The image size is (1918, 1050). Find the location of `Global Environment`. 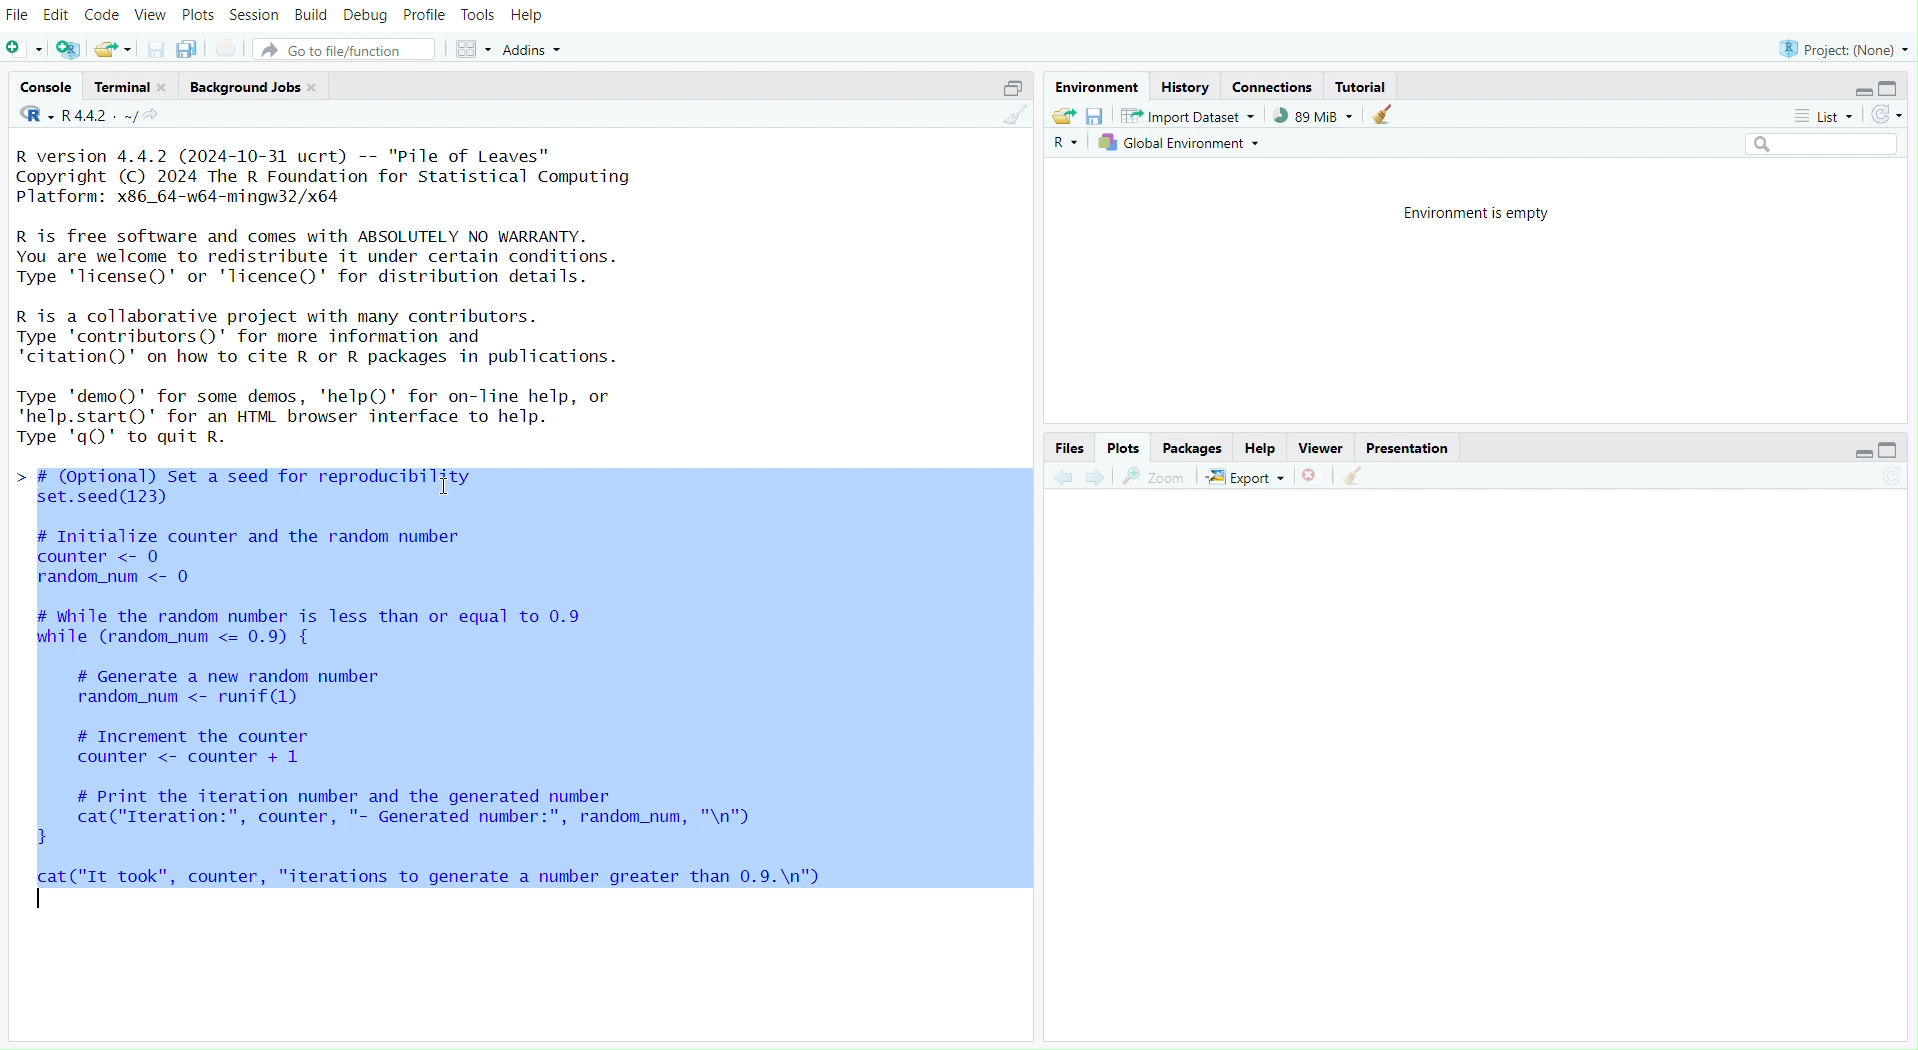

Global Environment is located at coordinates (1183, 143).